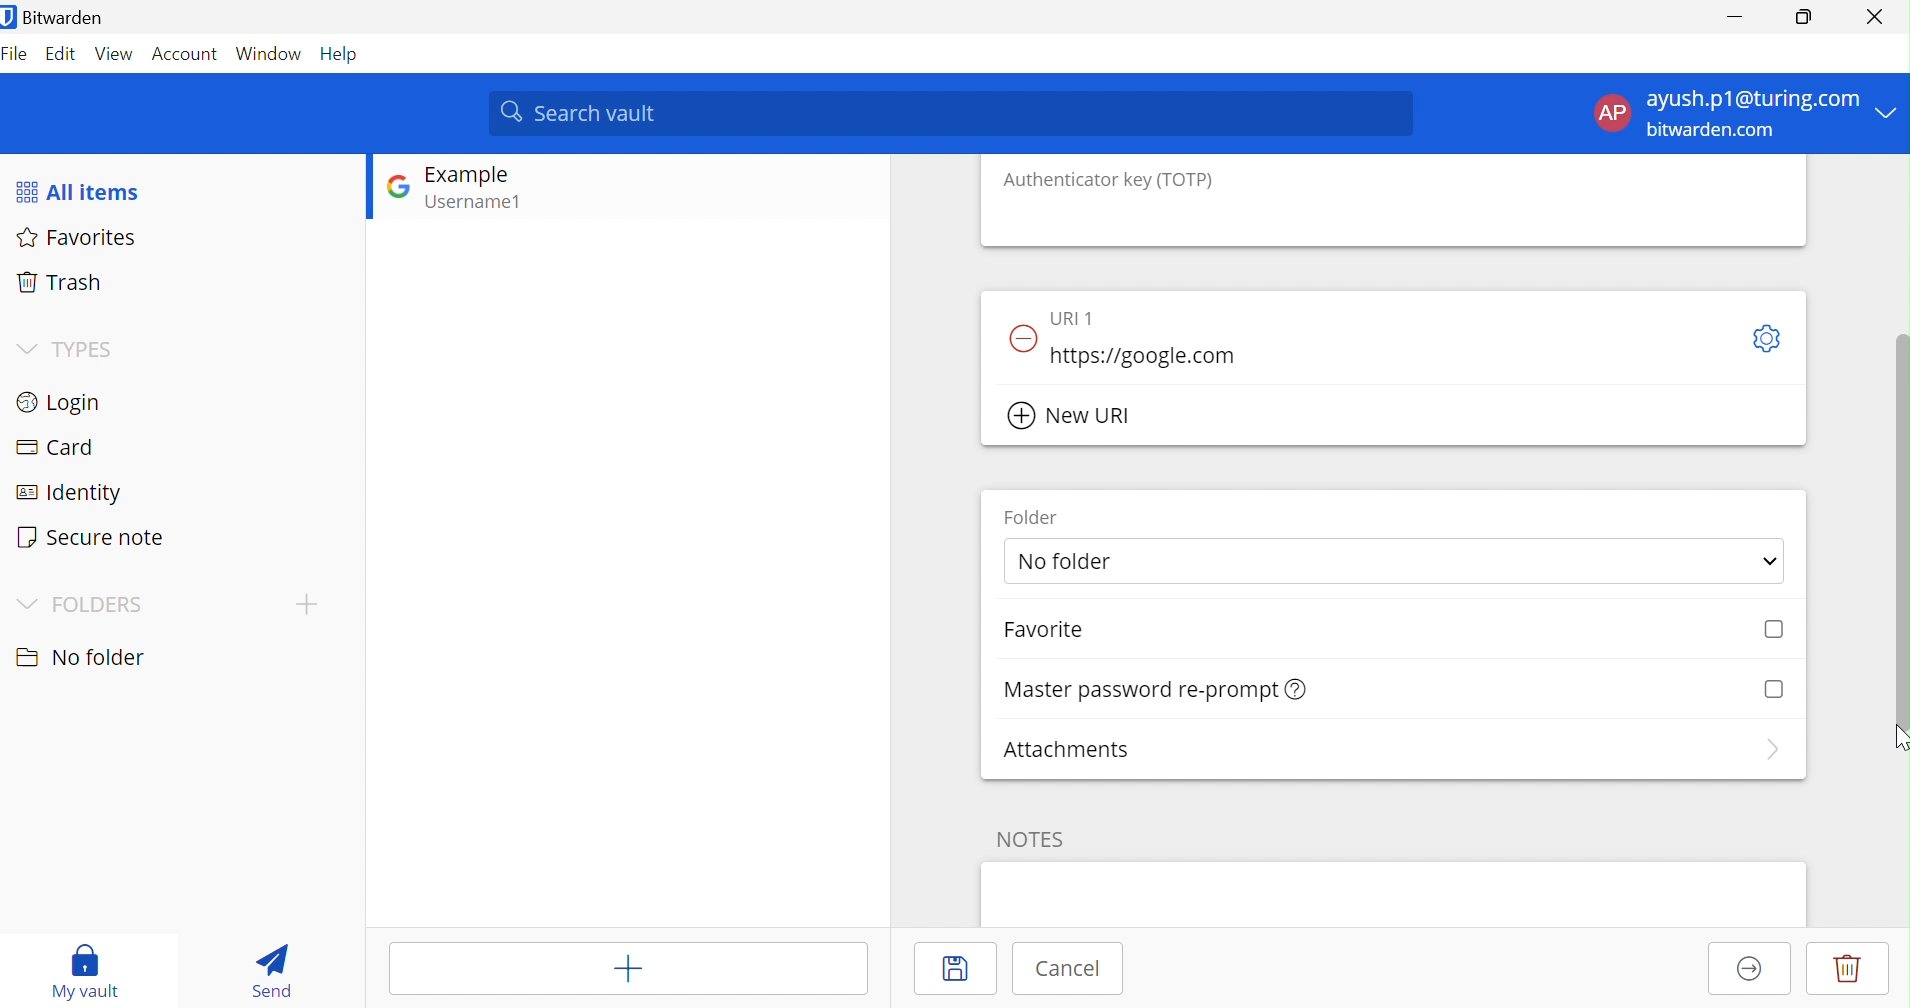 Image resolution: width=1910 pixels, height=1008 pixels. I want to click on TYPES, so click(87, 348).